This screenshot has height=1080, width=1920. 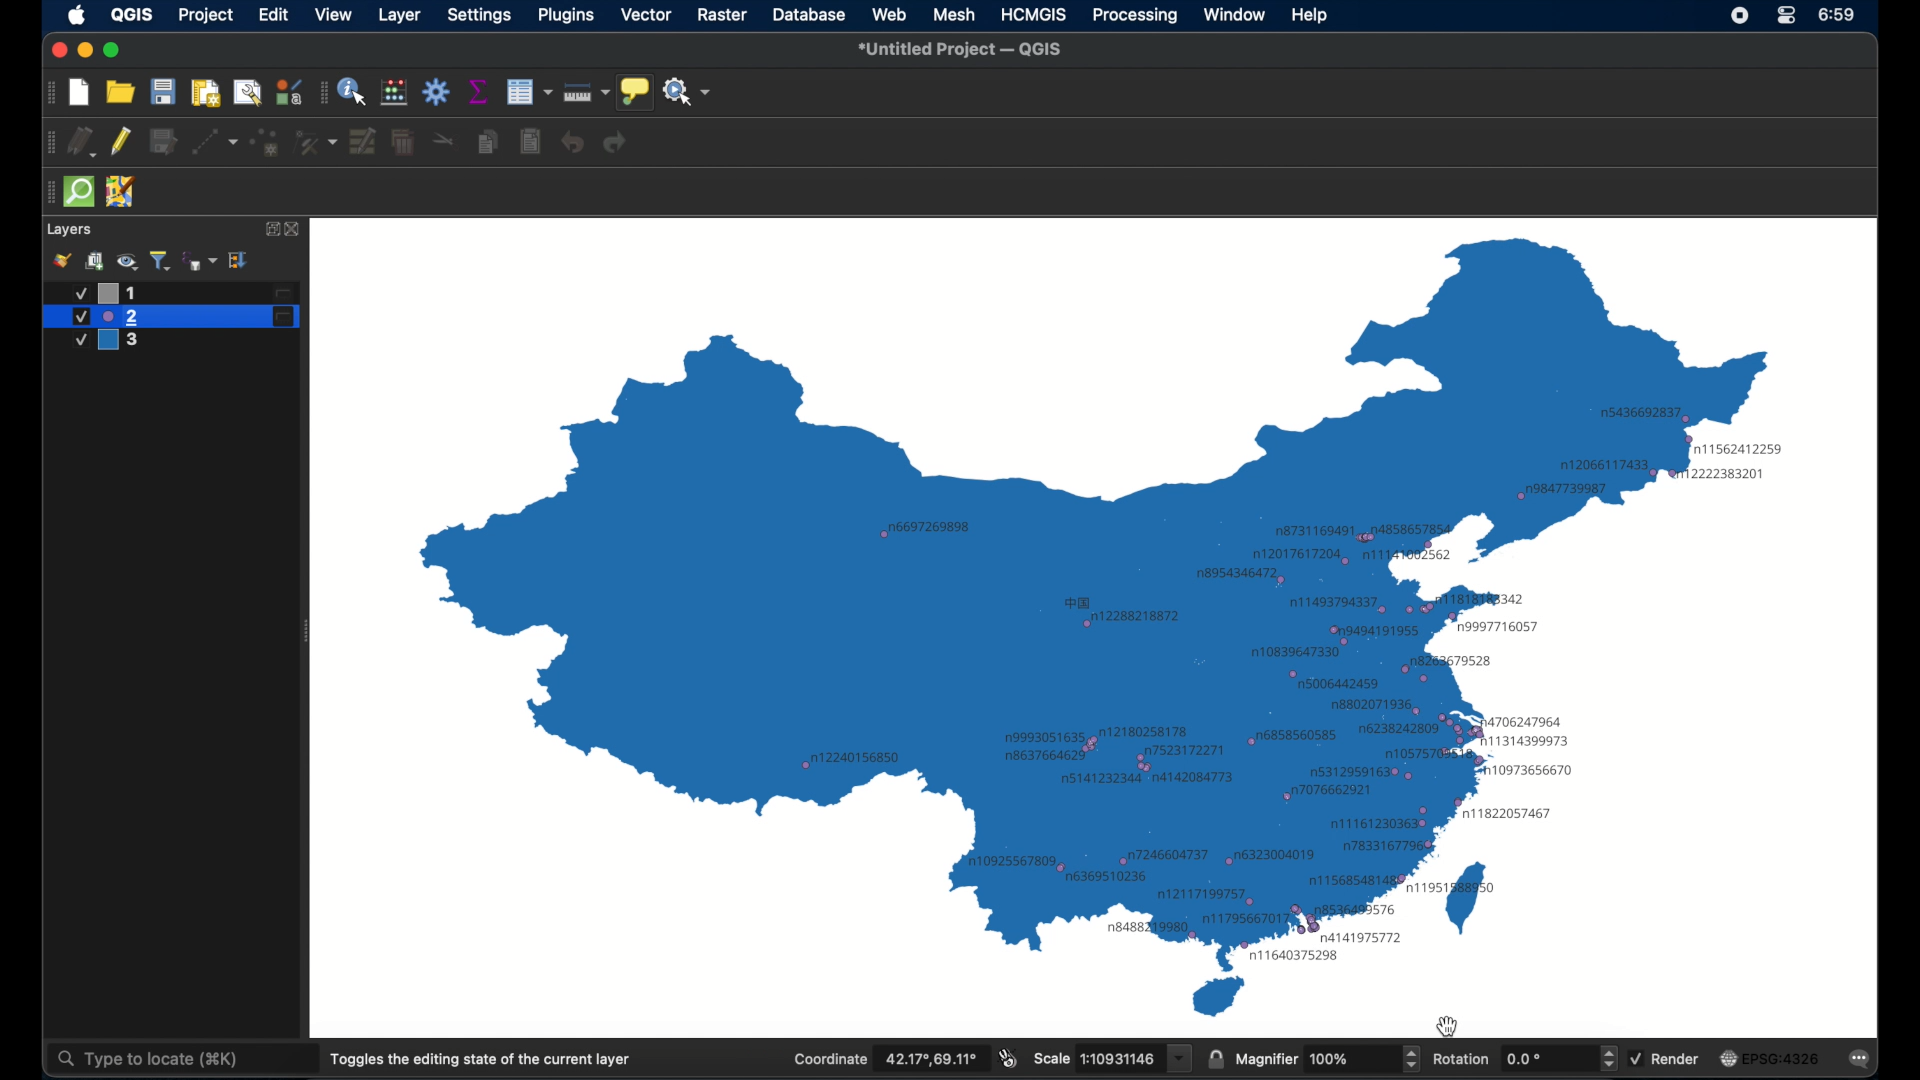 What do you see at coordinates (1009, 1058) in the screenshot?
I see `toggle extents and mouse display position` at bounding box center [1009, 1058].